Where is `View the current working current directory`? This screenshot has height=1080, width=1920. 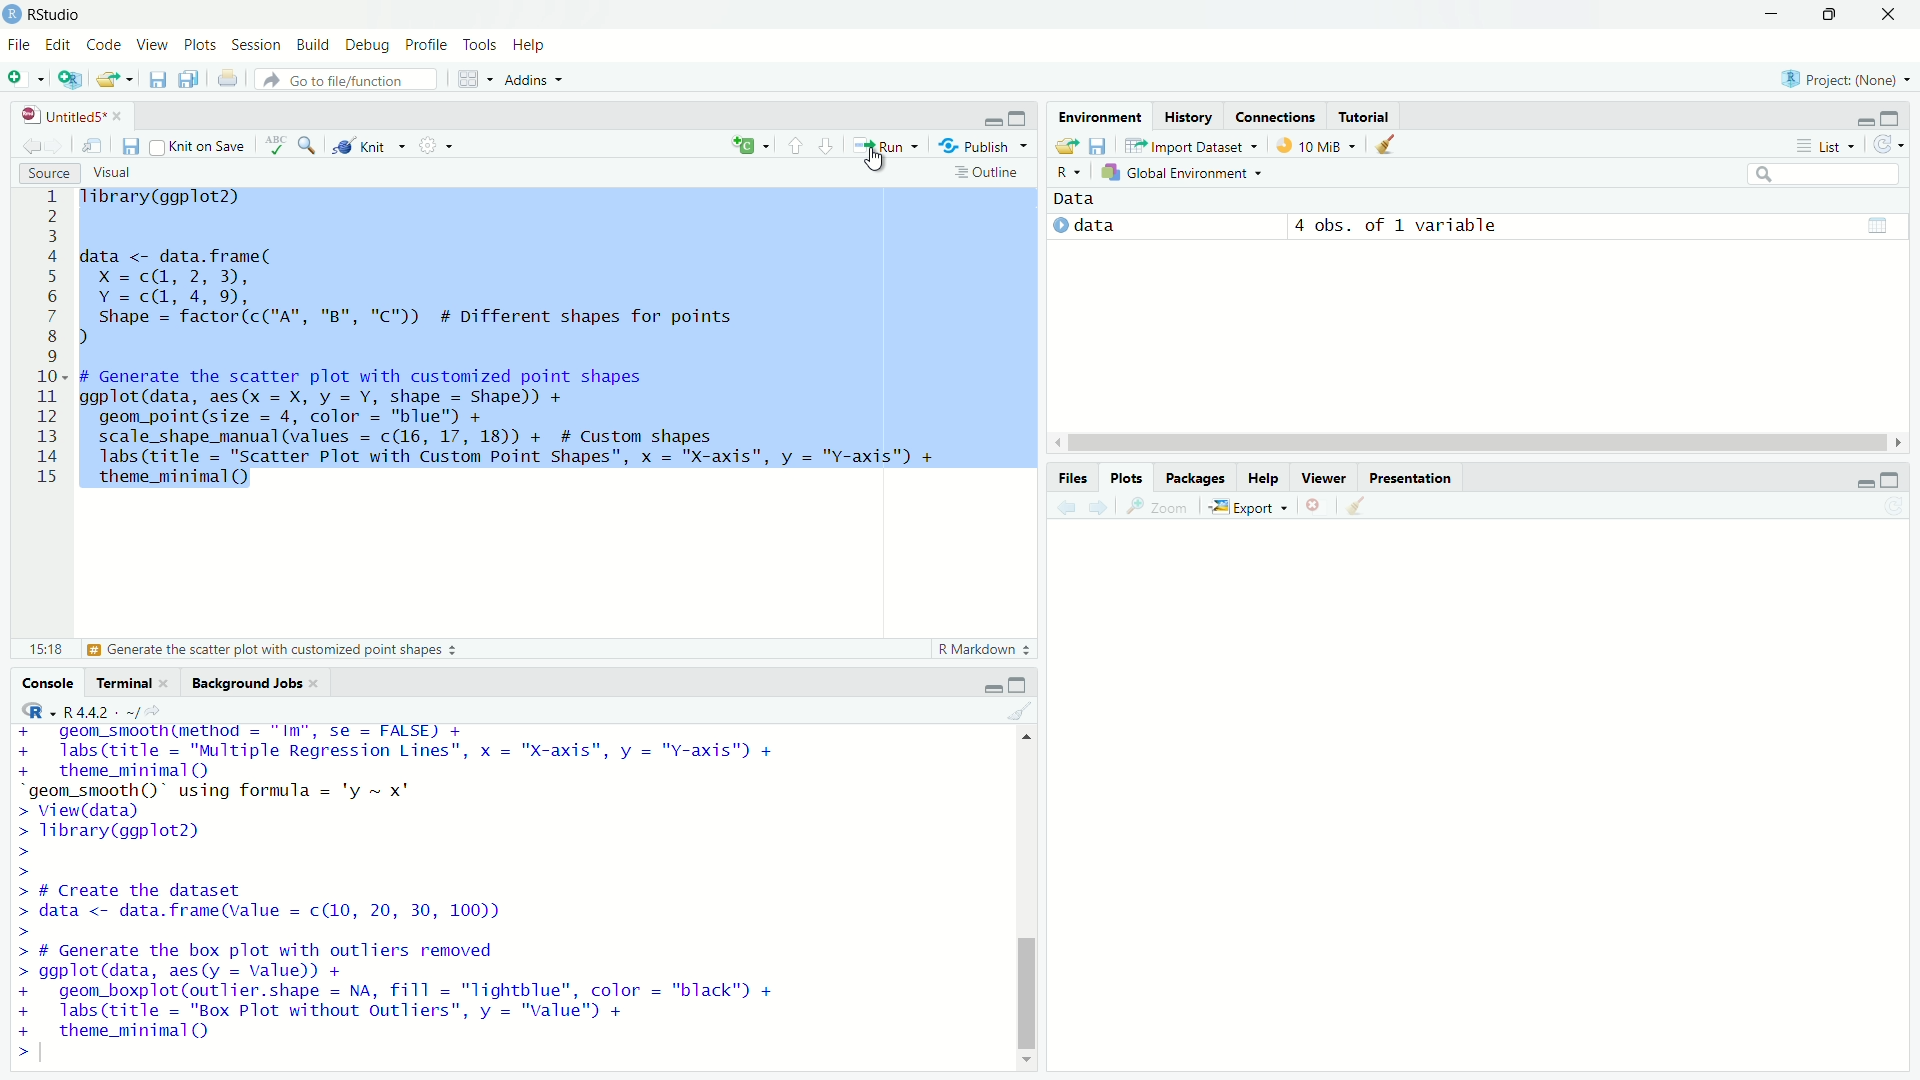 View the current working current directory is located at coordinates (153, 711).